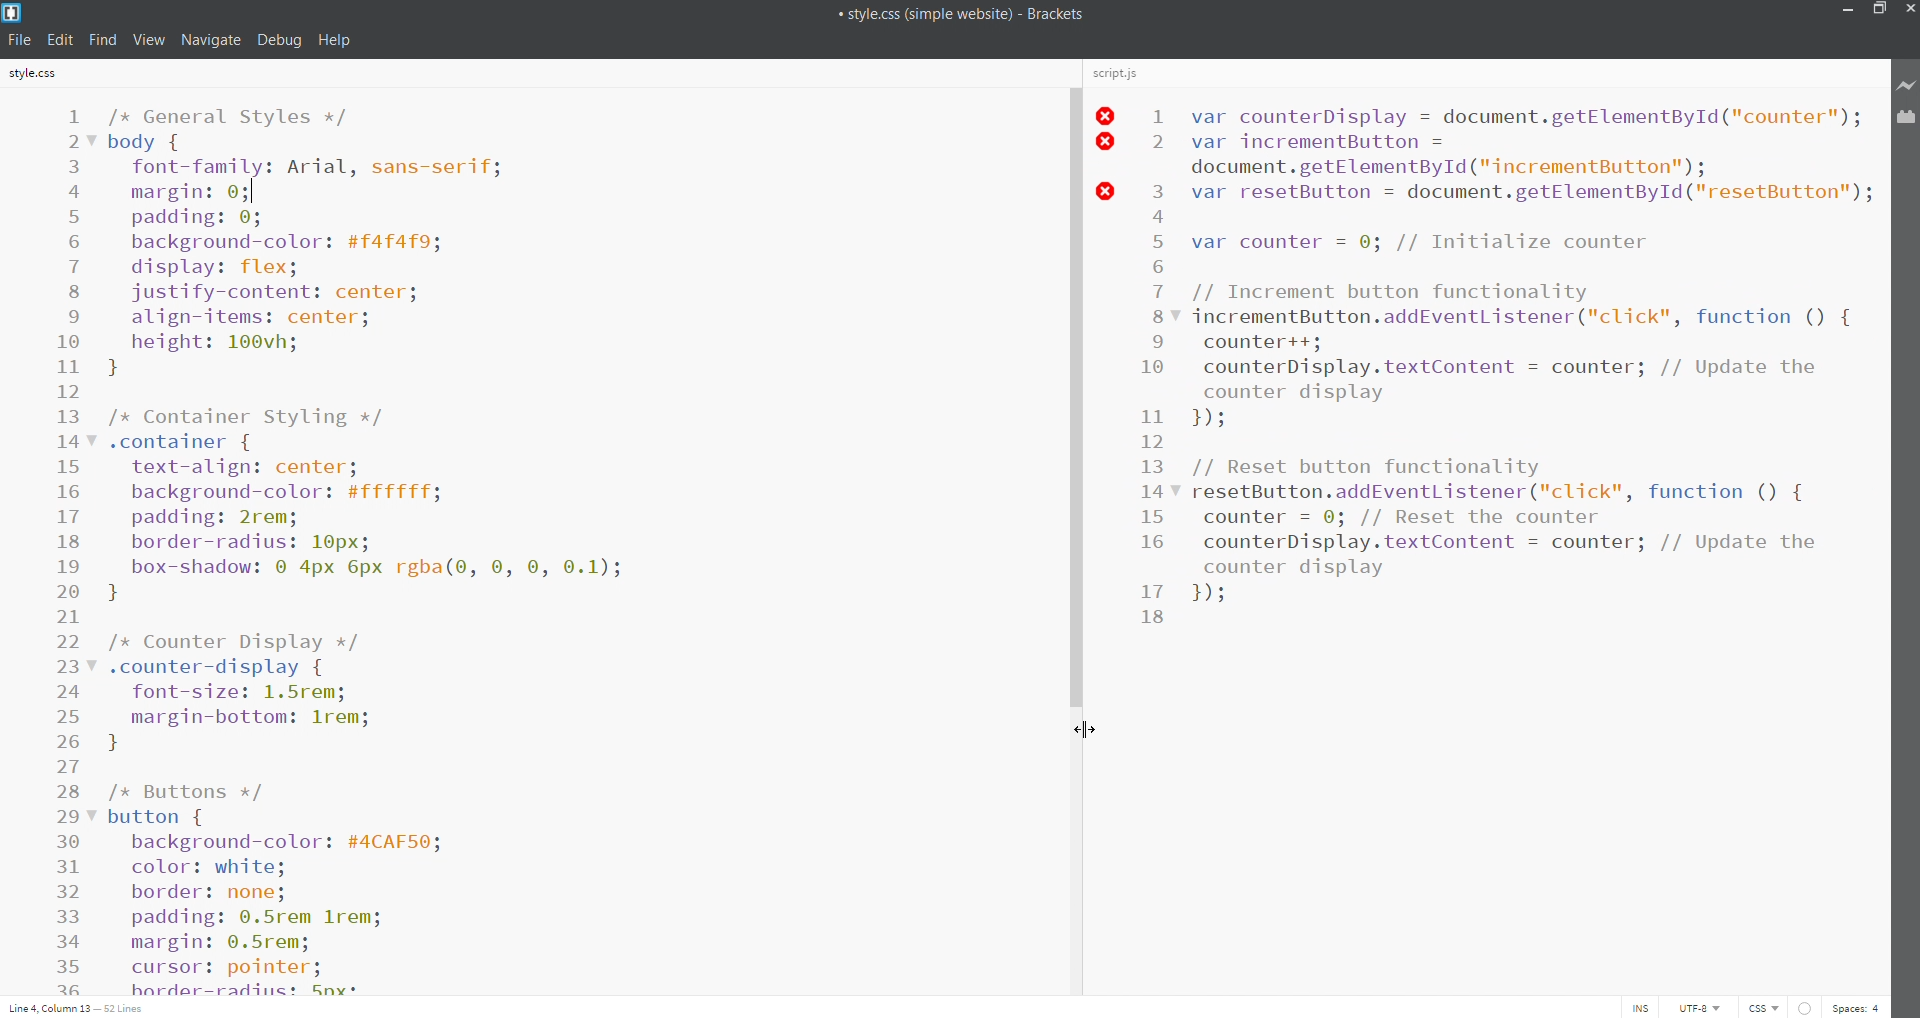  Describe the element at coordinates (1696, 1008) in the screenshot. I see `encoding` at that location.